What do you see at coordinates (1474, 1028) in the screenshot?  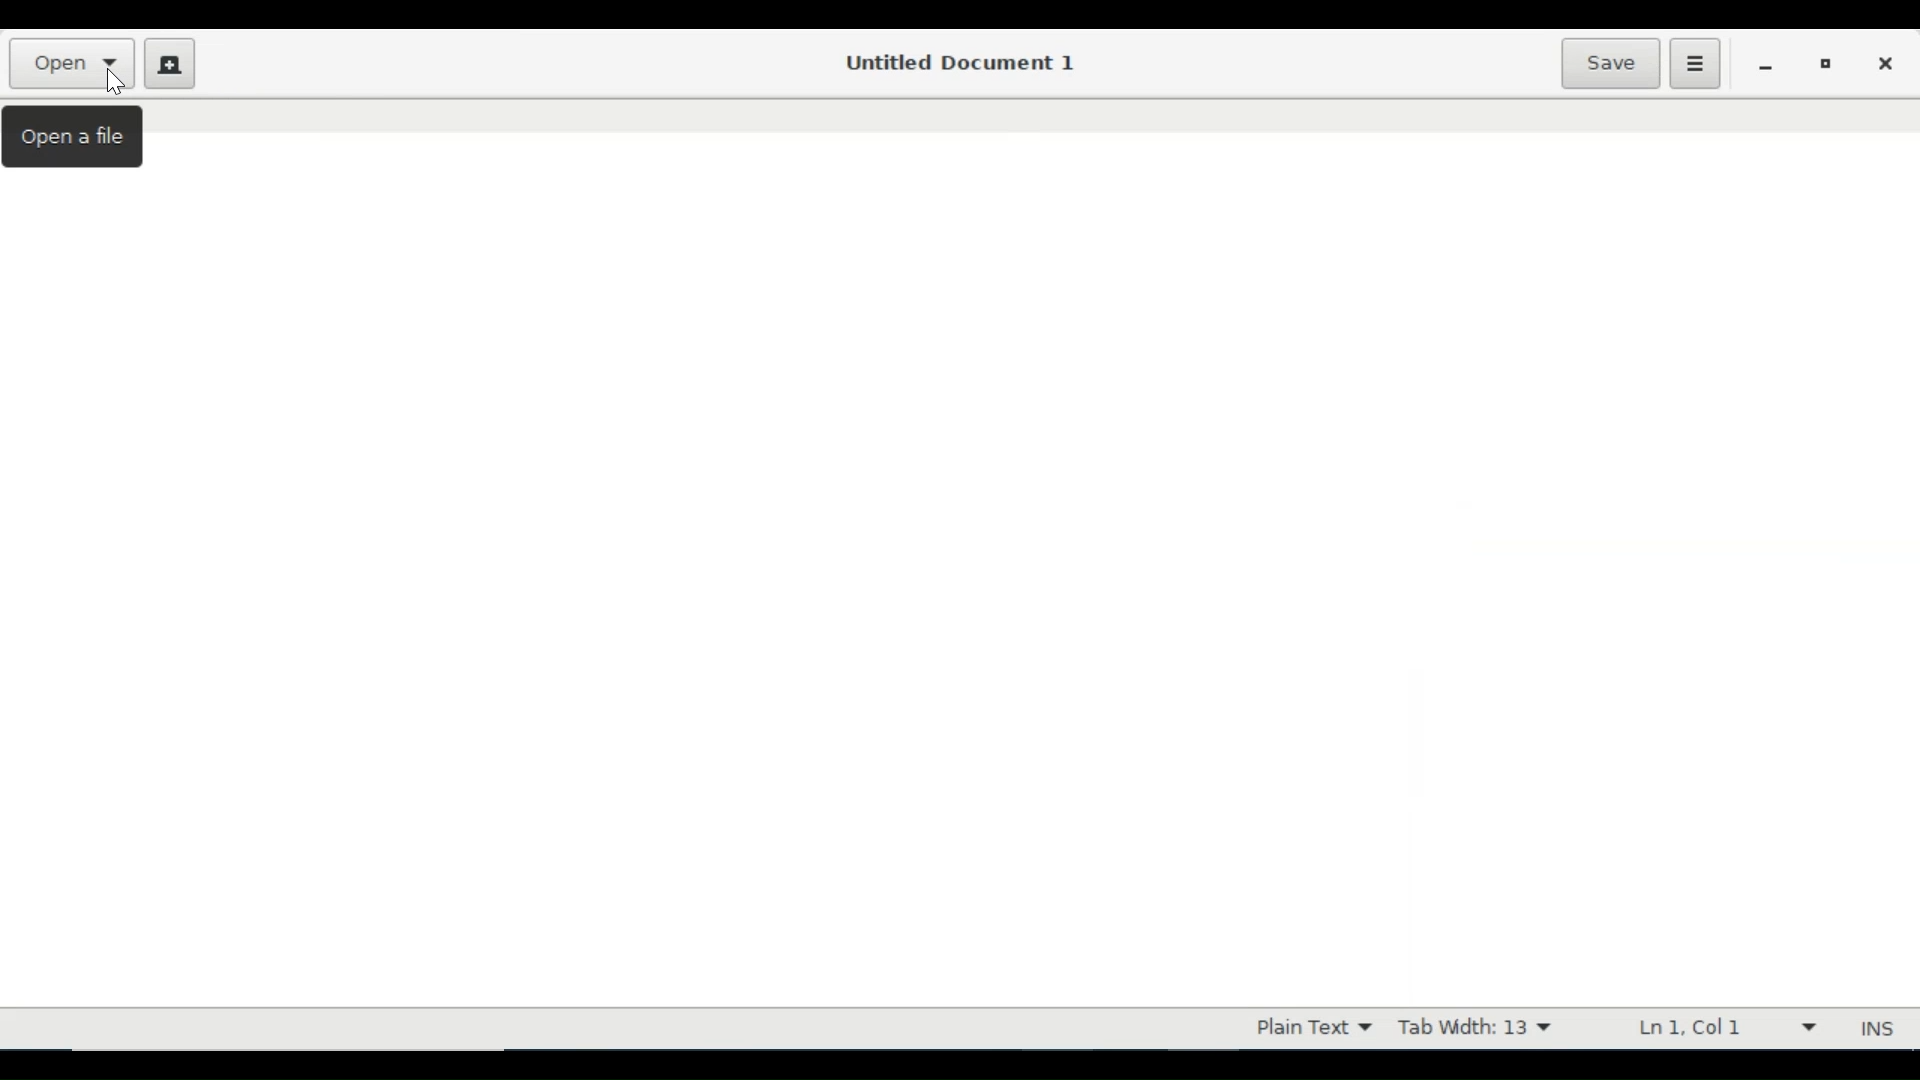 I see `Tab Width 13` at bounding box center [1474, 1028].